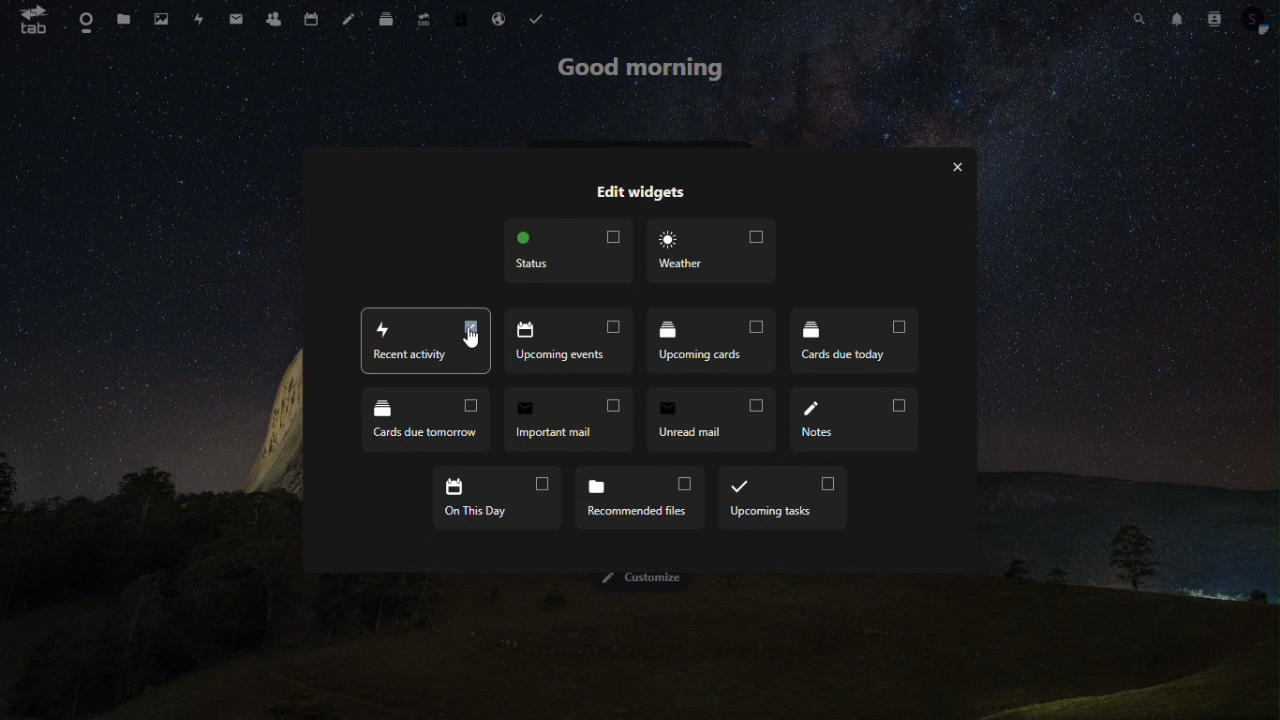 This screenshot has width=1280, height=720. Describe the element at coordinates (386, 22) in the screenshot. I see `deck` at that location.